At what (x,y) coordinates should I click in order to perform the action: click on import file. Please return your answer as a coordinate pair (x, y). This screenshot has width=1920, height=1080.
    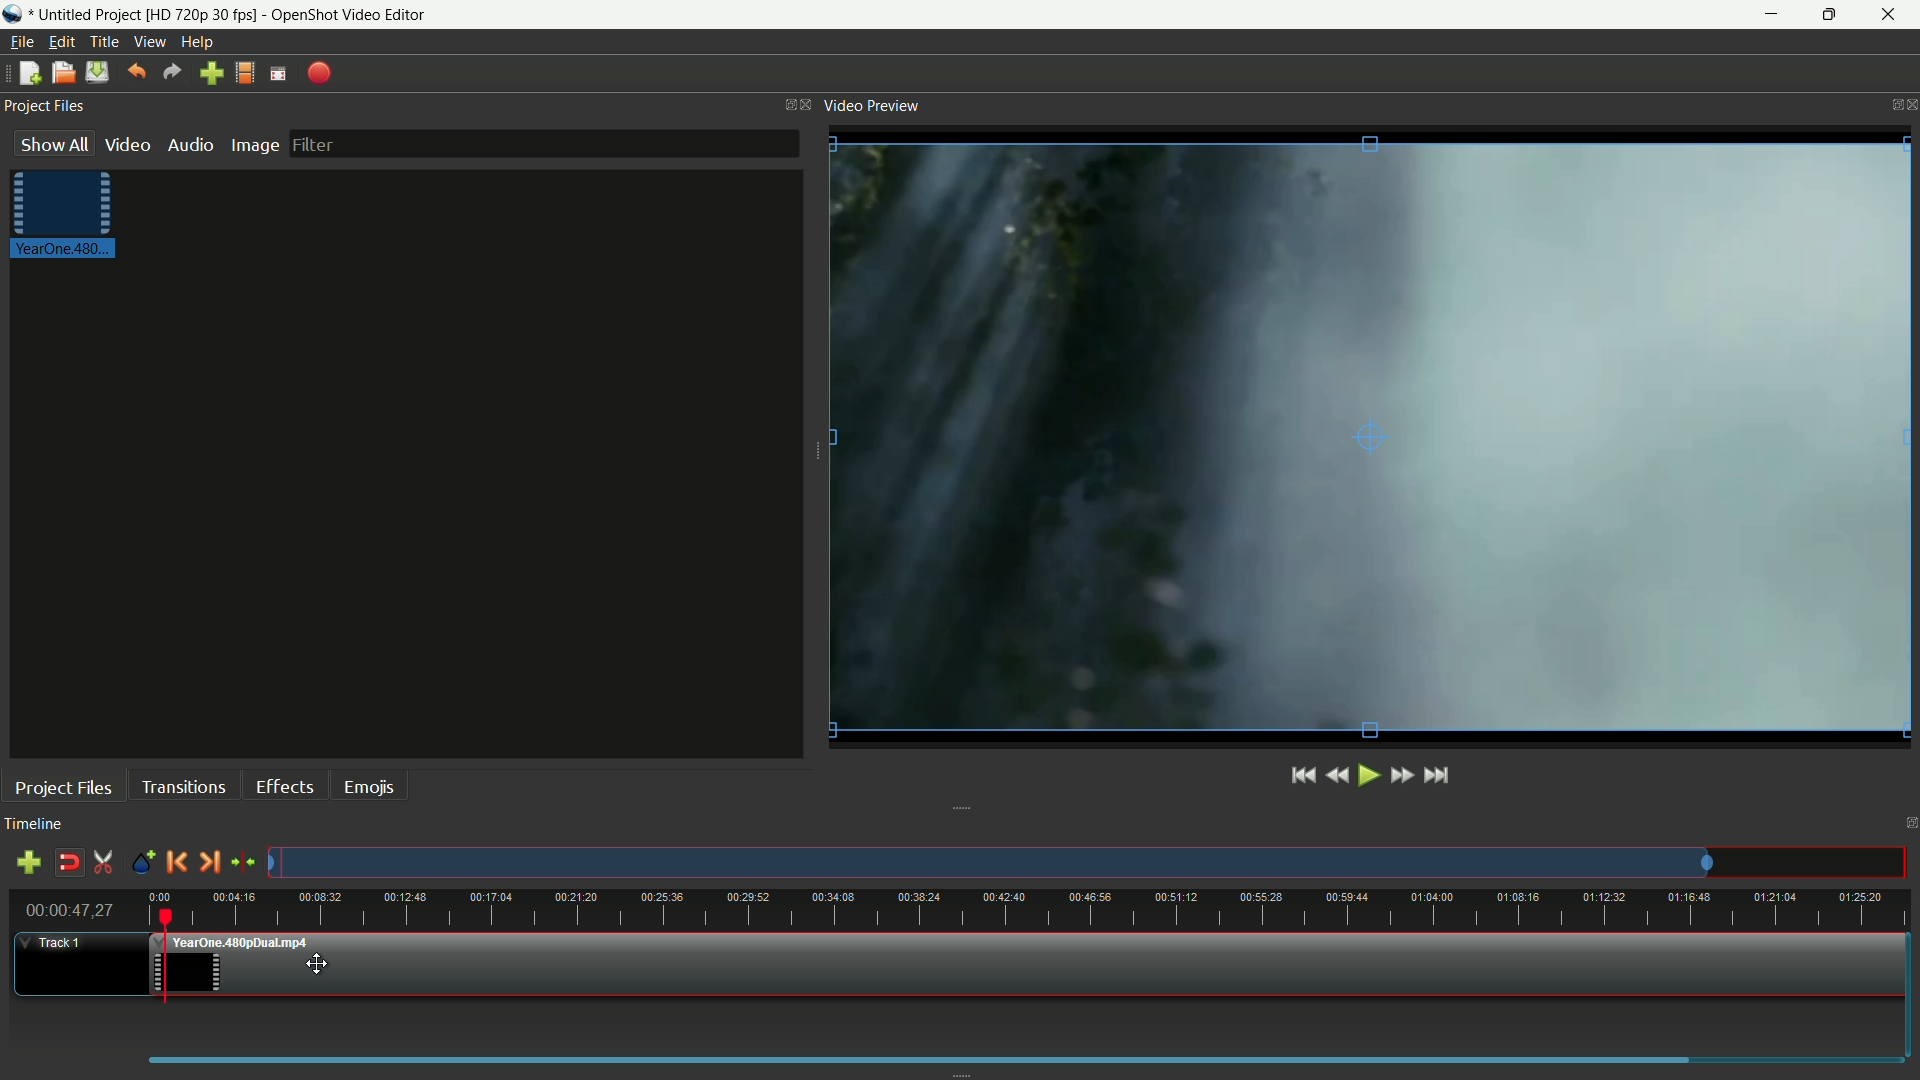
    Looking at the image, I should click on (211, 74).